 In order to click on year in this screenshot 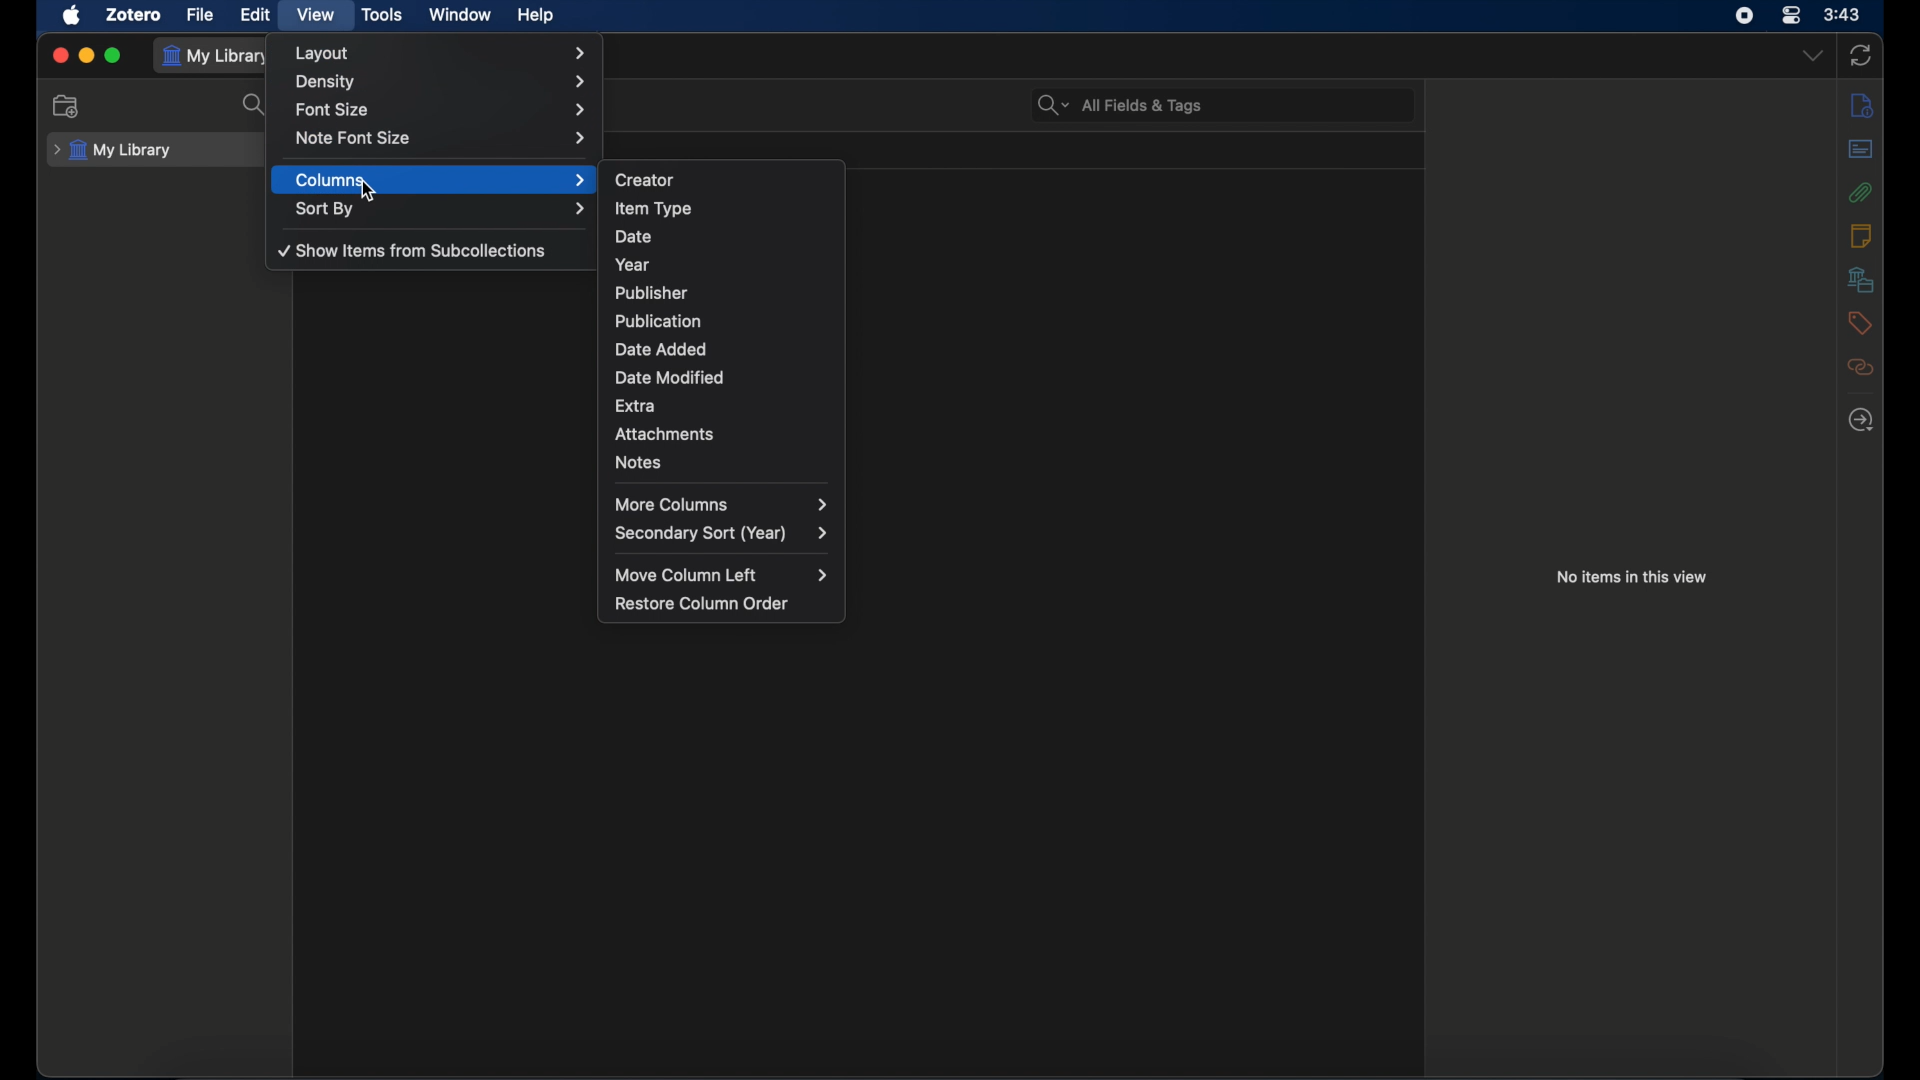, I will do `click(725, 261)`.